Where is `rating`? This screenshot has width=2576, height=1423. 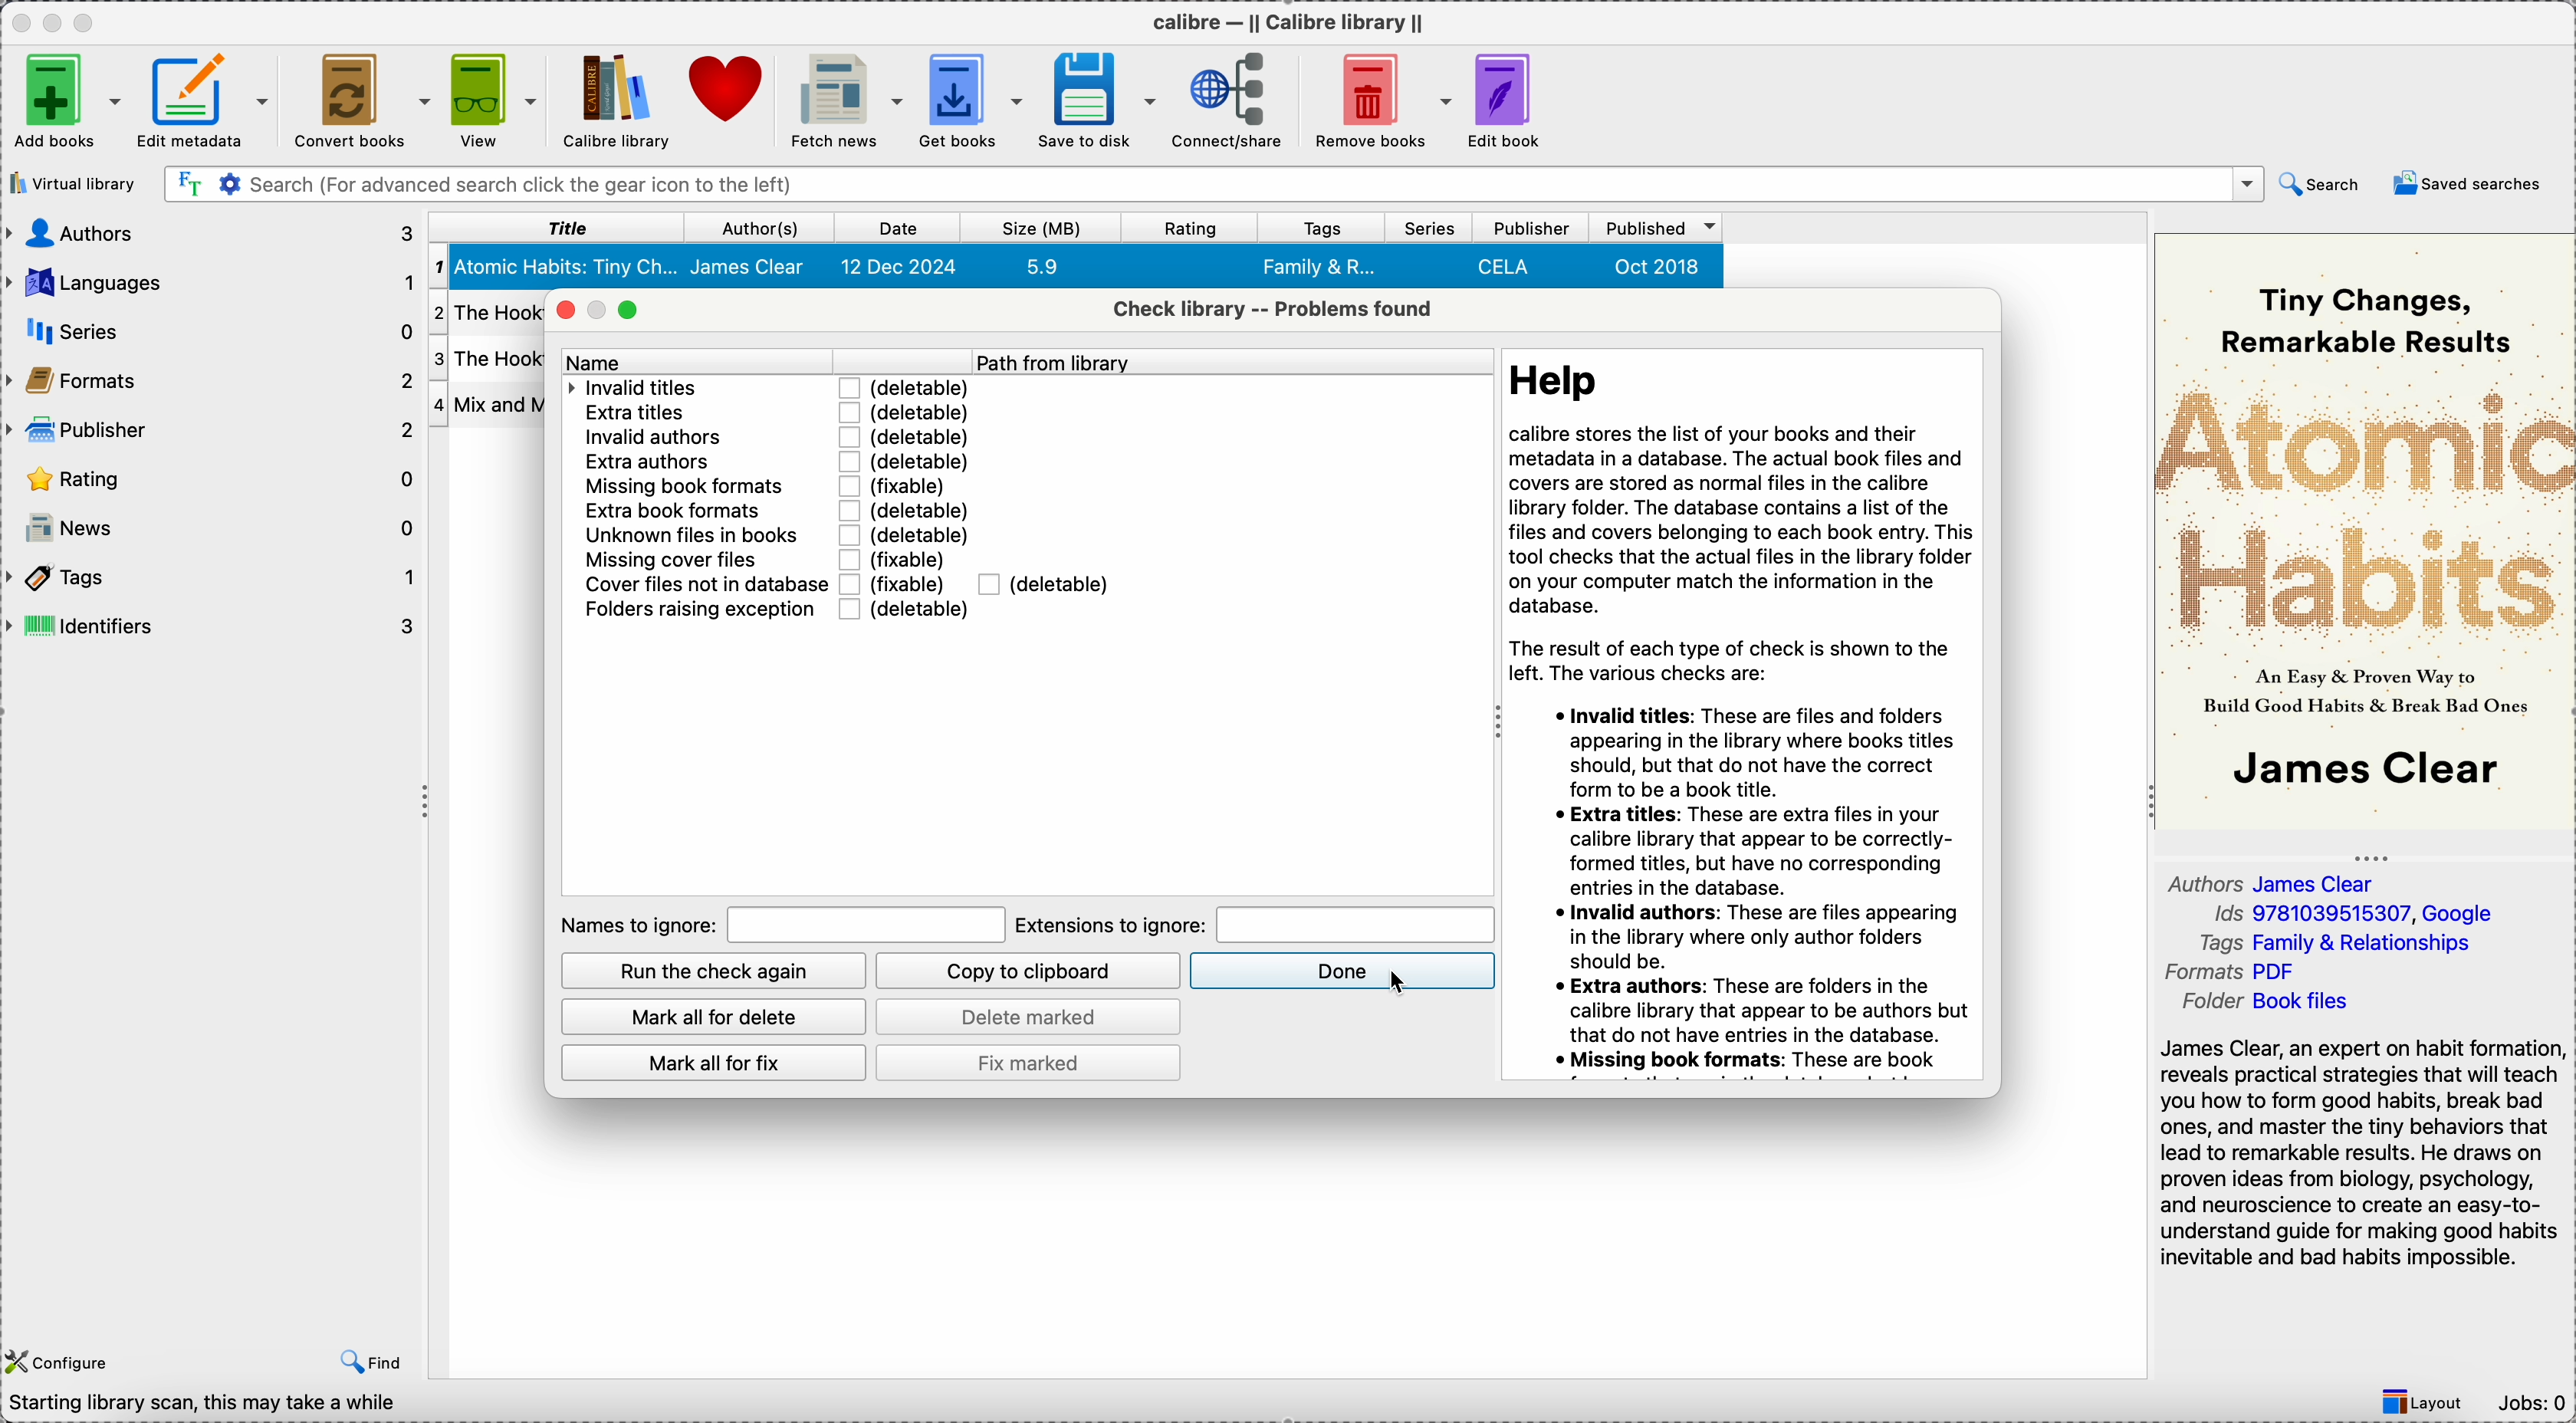
rating is located at coordinates (211, 479).